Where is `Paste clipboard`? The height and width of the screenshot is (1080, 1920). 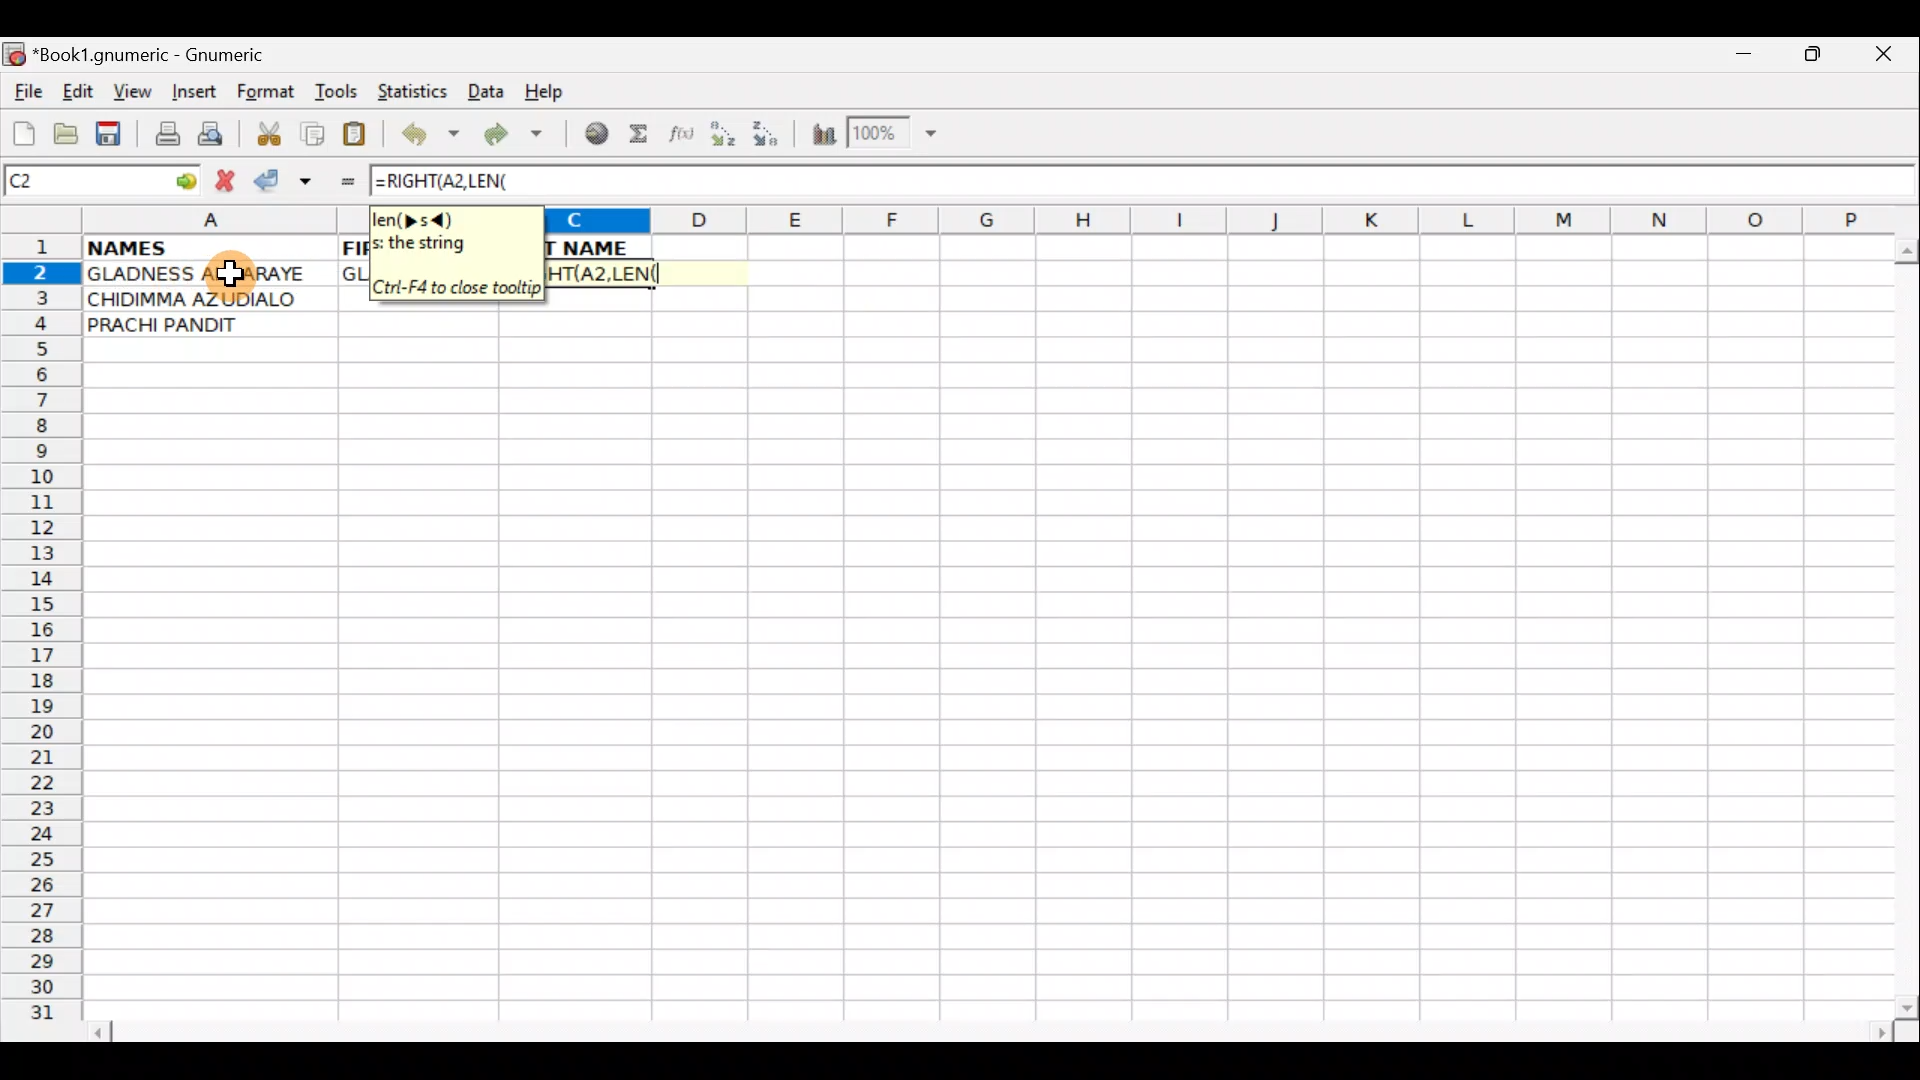 Paste clipboard is located at coordinates (361, 137).